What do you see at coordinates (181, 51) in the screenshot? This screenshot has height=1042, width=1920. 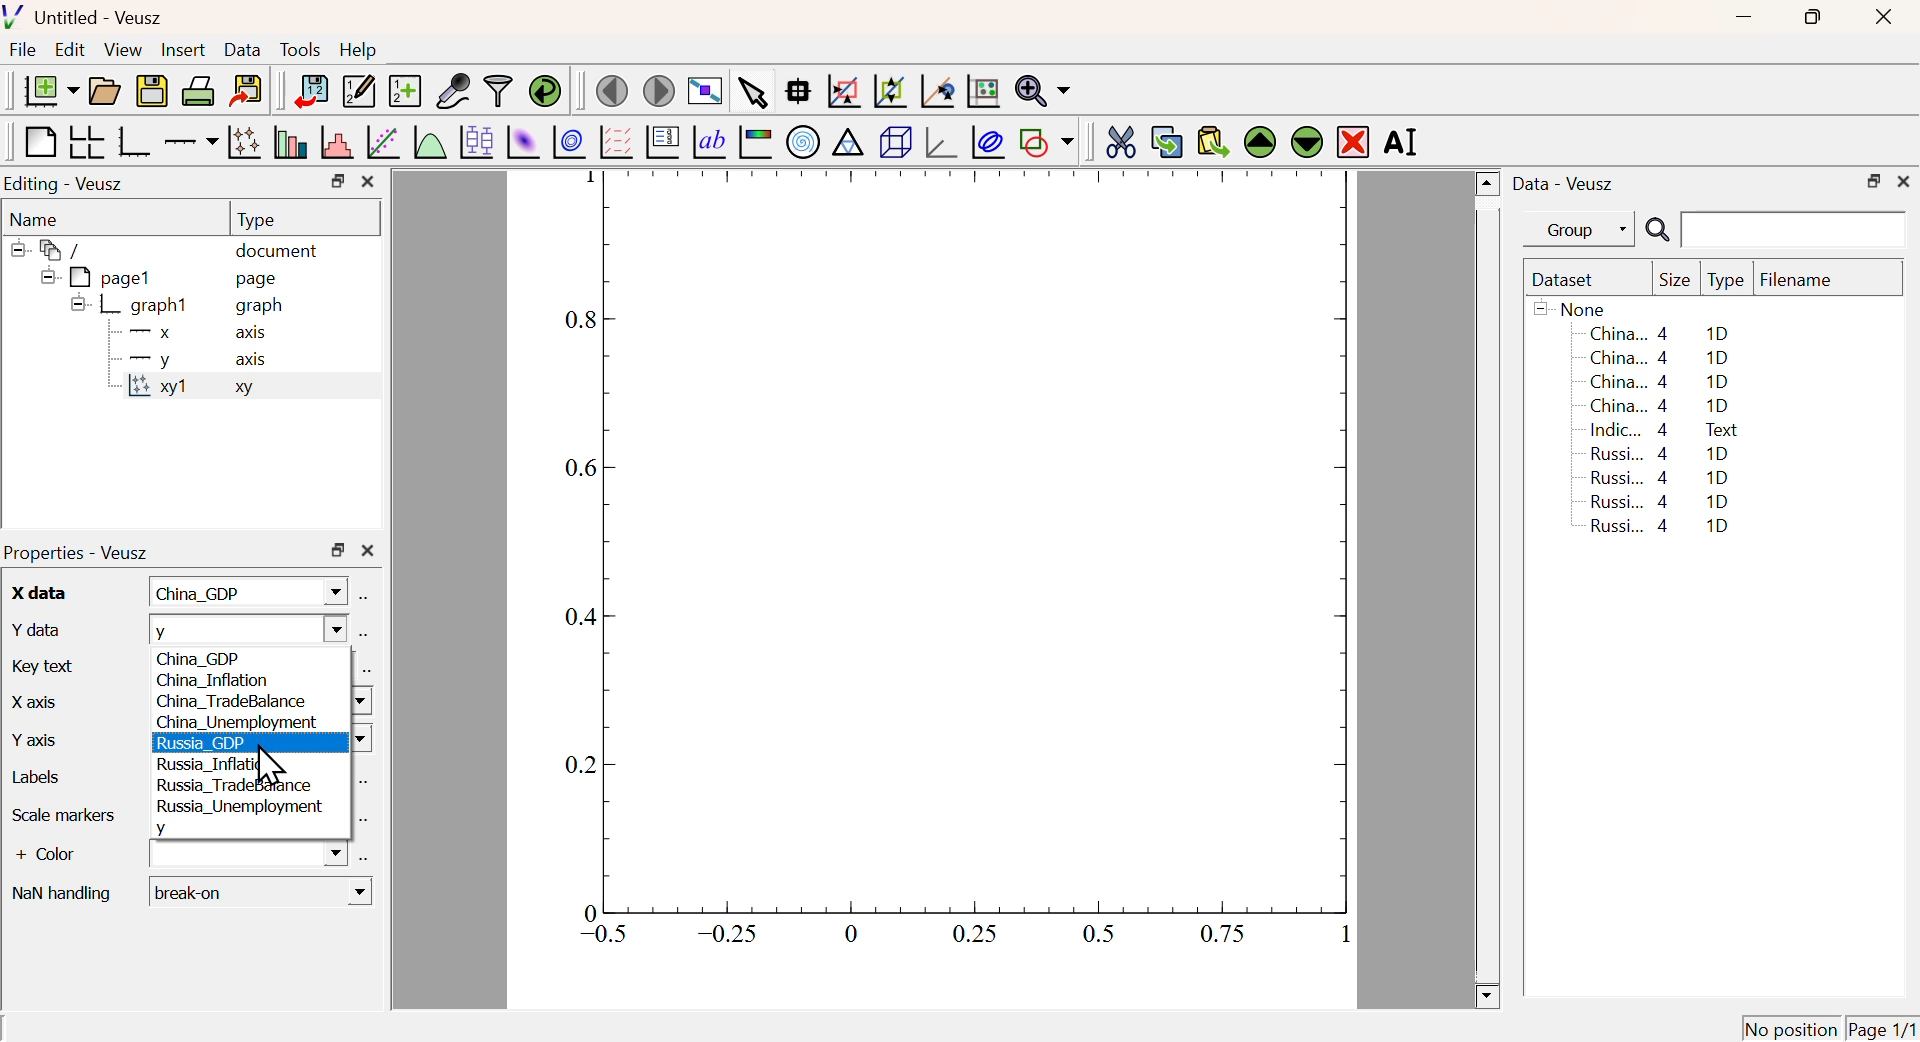 I see `Insert` at bounding box center [181, 51].